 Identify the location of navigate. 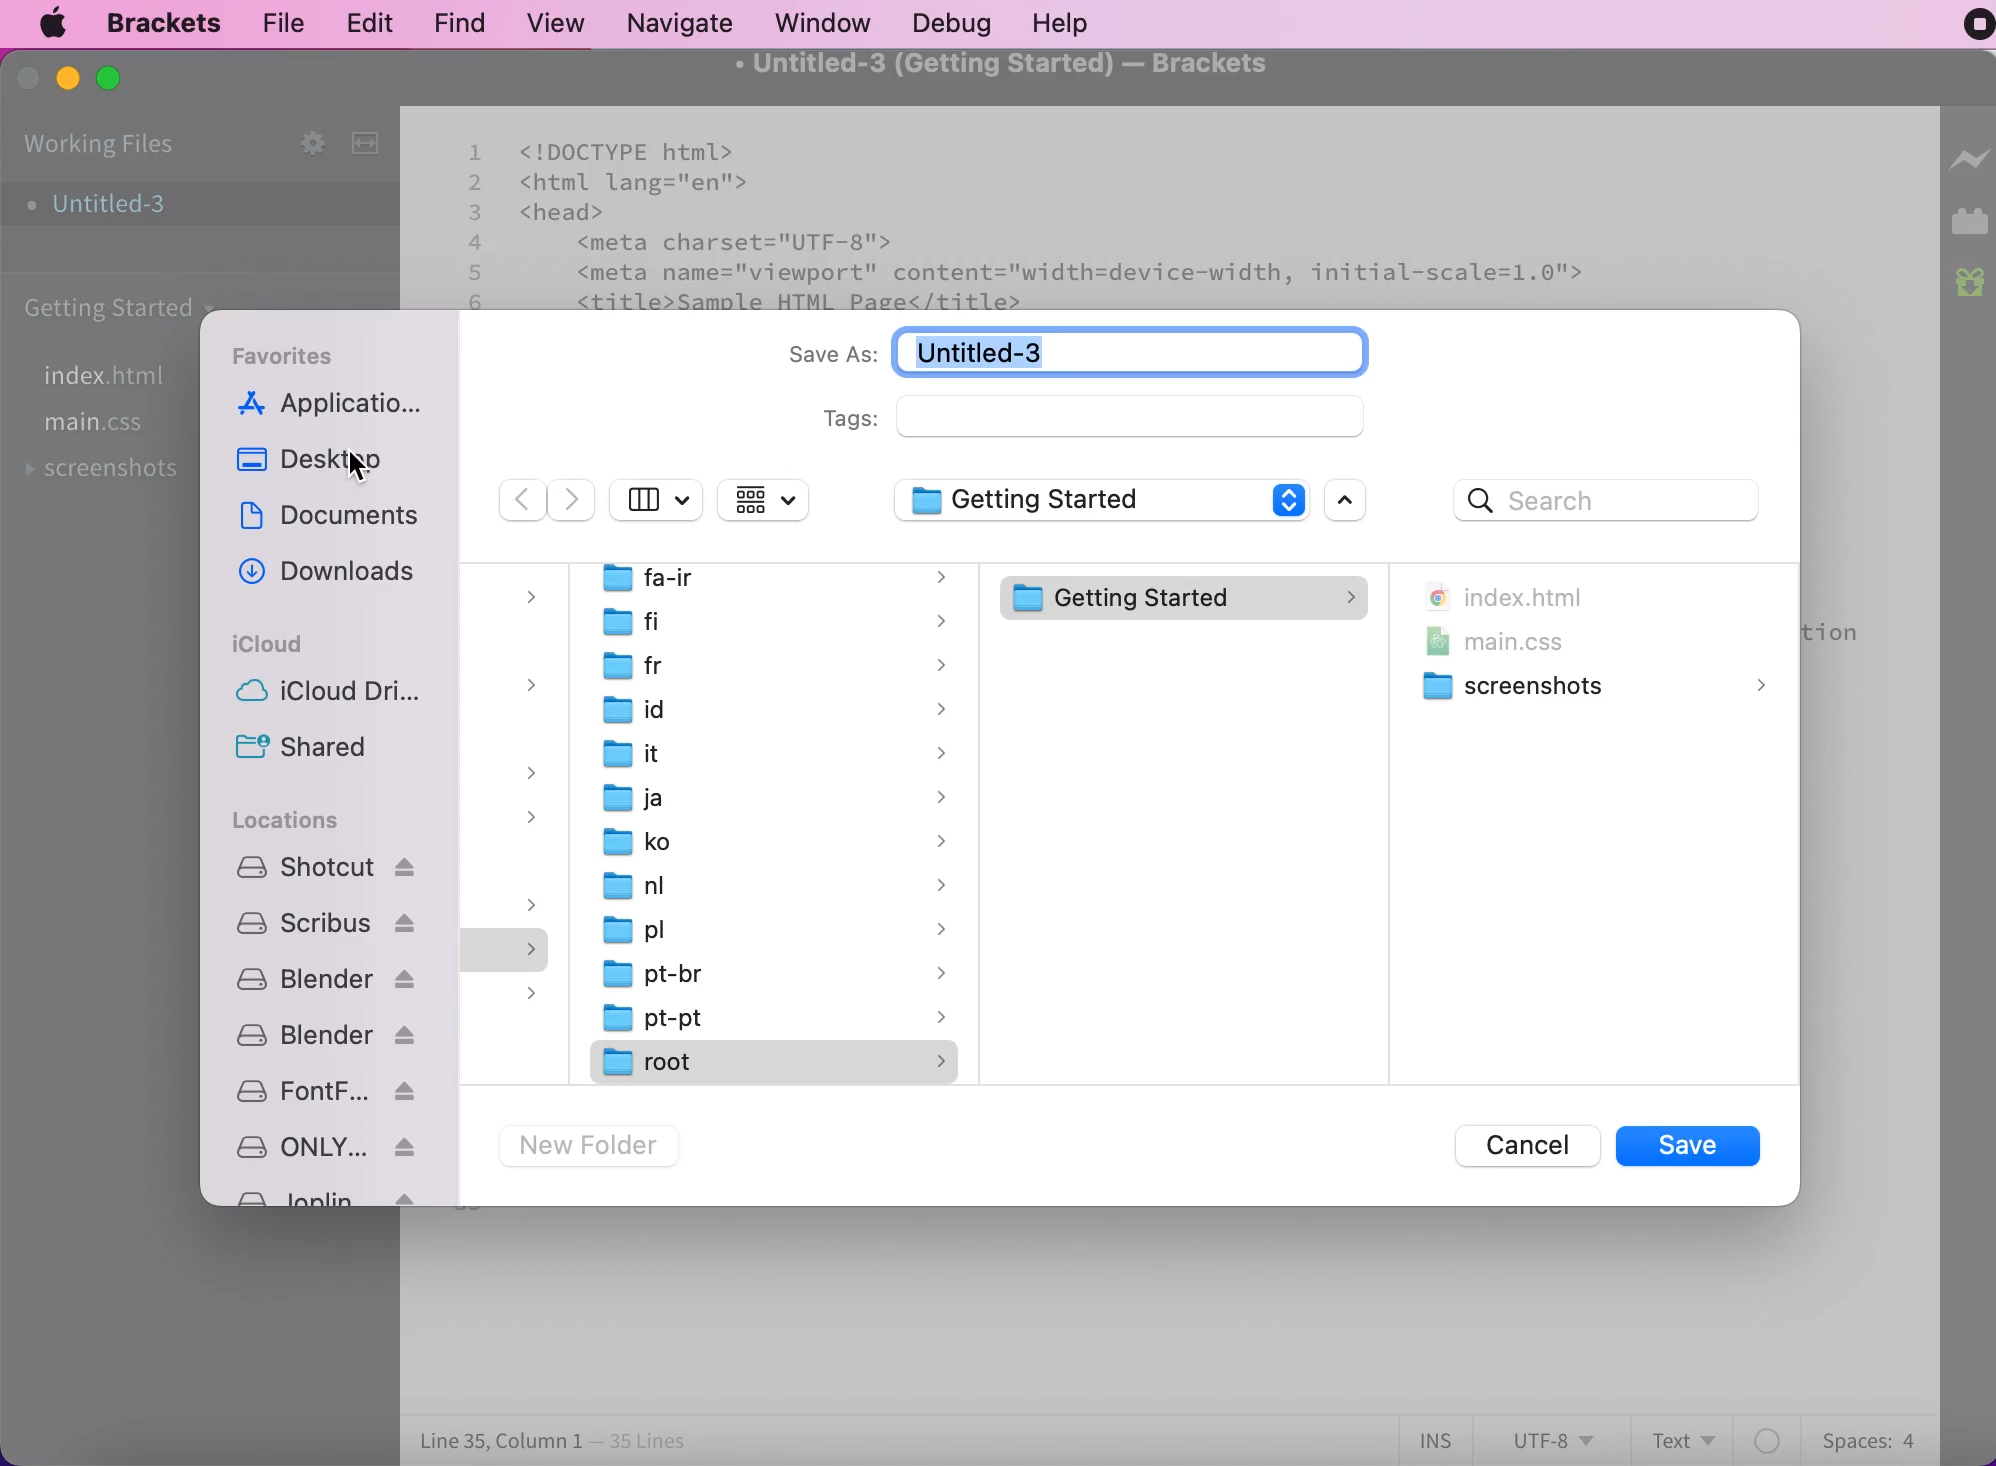
(687, 22).